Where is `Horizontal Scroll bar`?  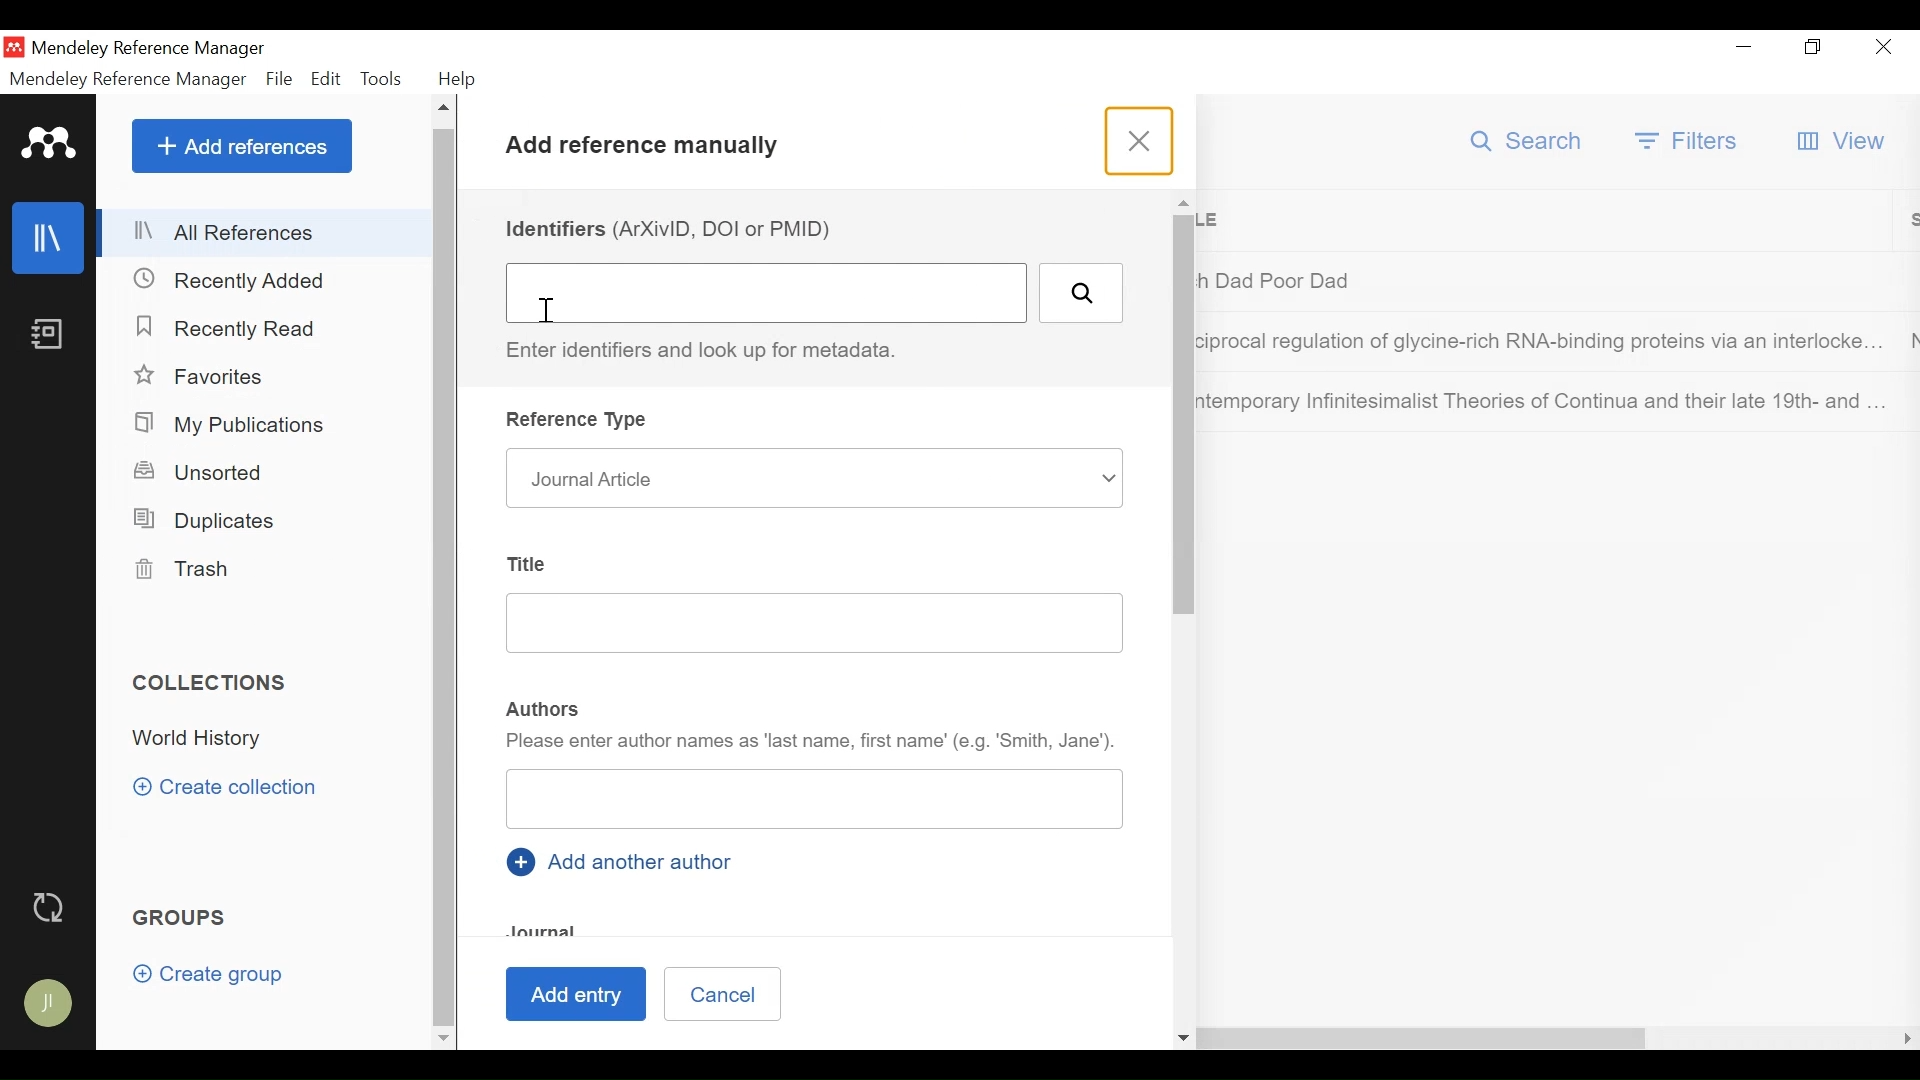
Horizontal Scroll bar is located at coordinates (1073, 1038).